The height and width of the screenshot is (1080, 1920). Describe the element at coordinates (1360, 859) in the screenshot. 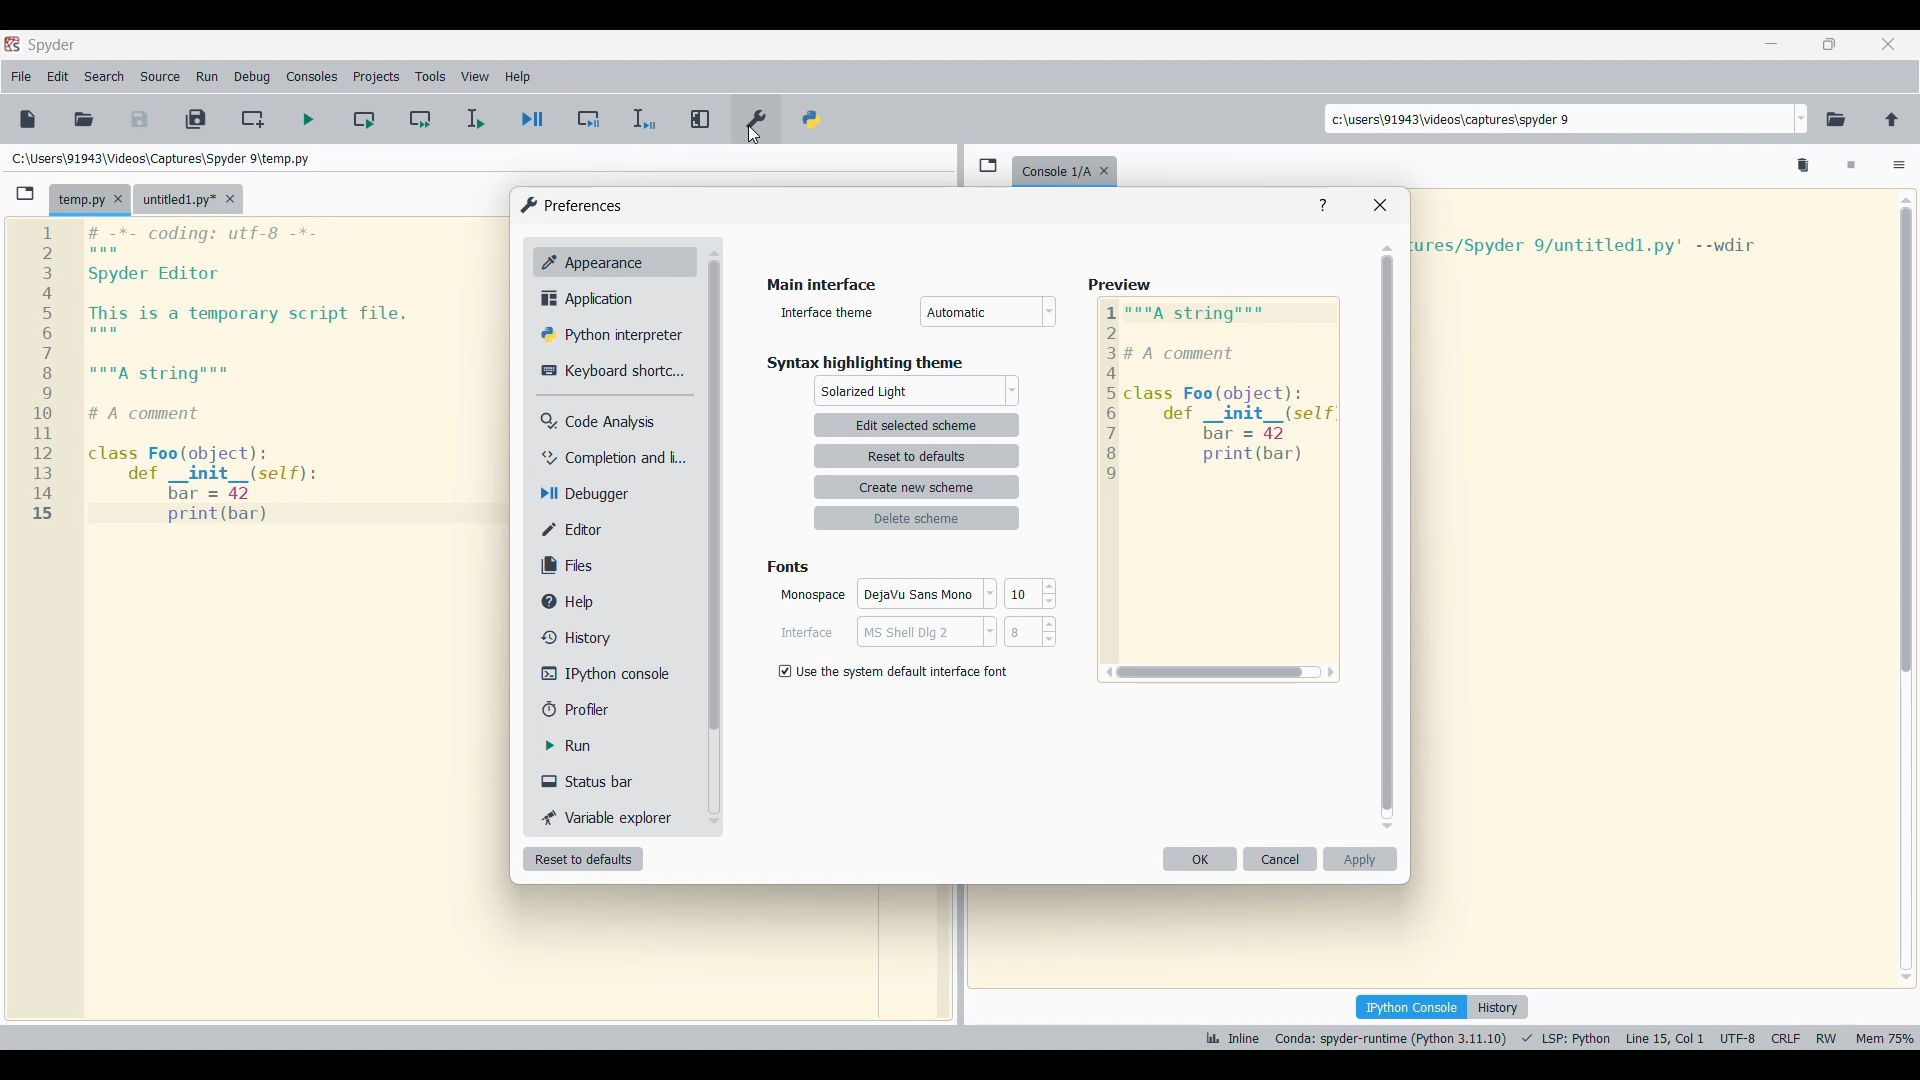

I see `Apply` at that location.